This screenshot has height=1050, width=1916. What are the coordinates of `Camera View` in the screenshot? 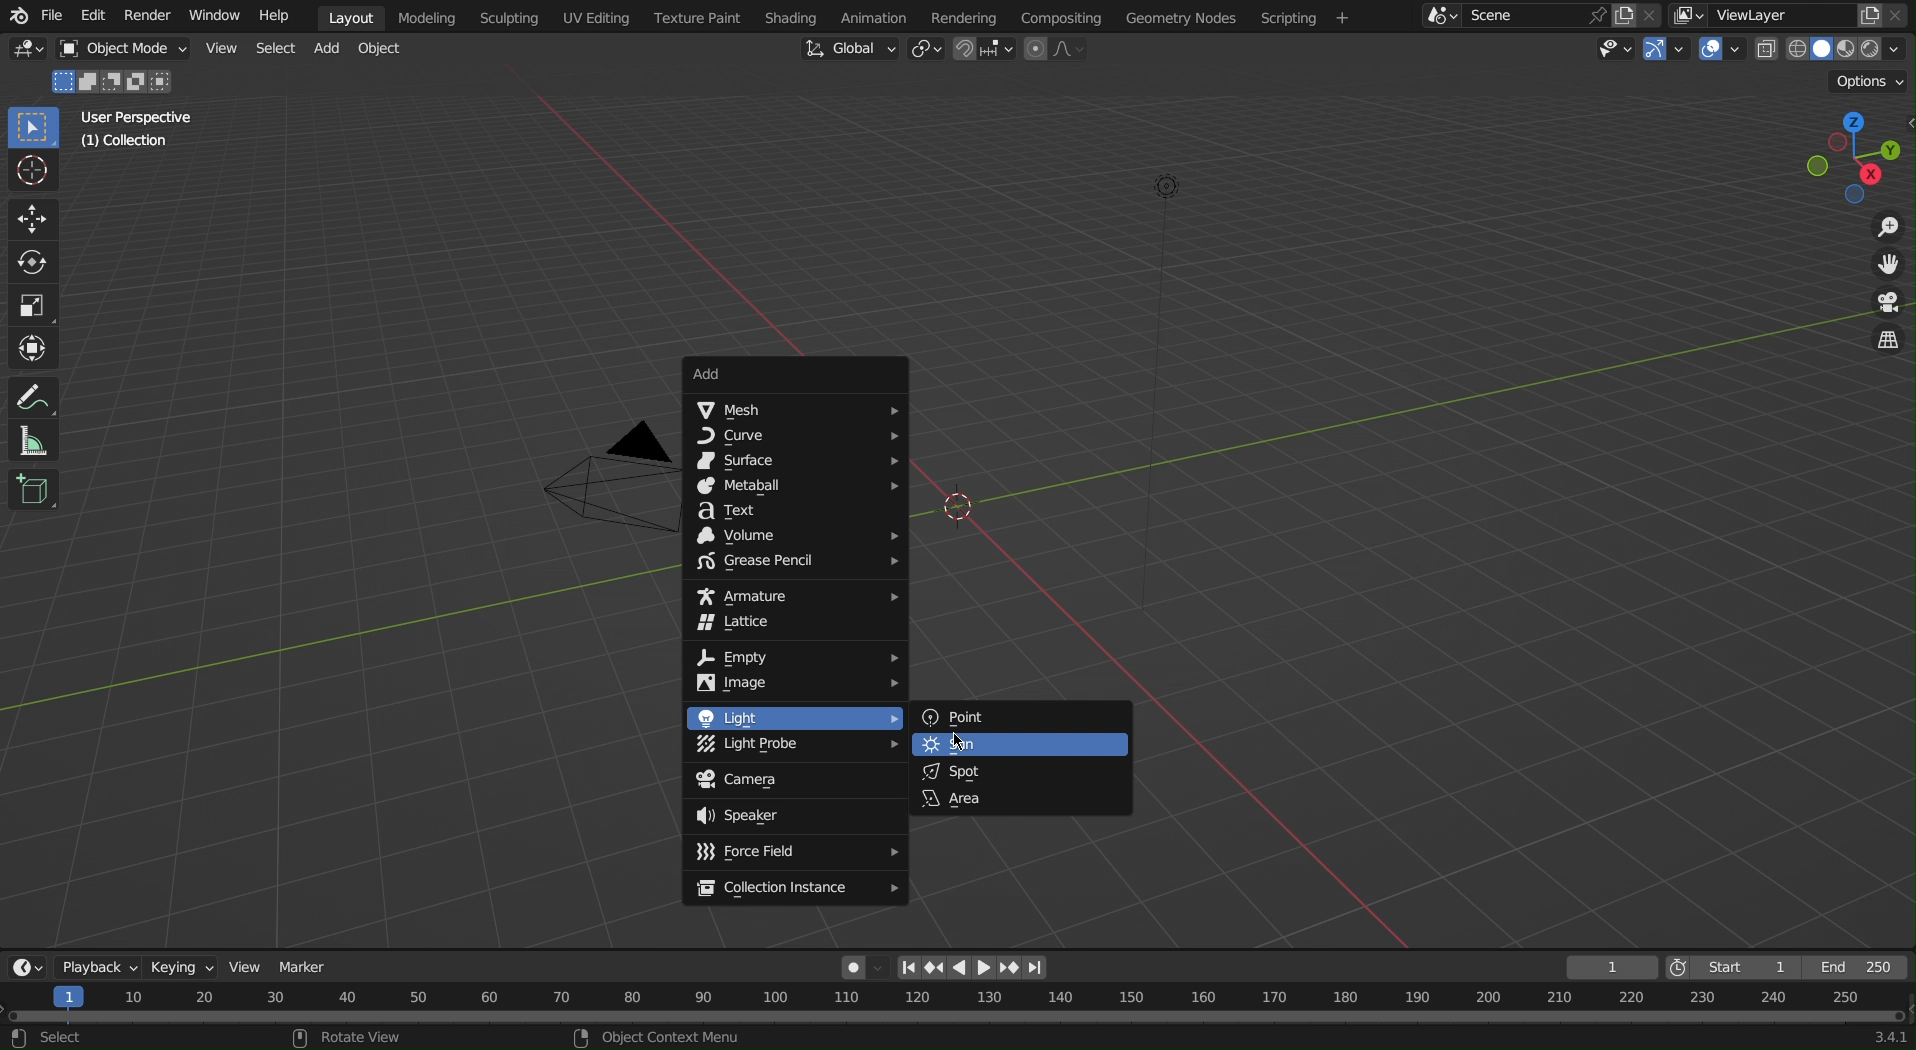 It's located at (1884, 304).